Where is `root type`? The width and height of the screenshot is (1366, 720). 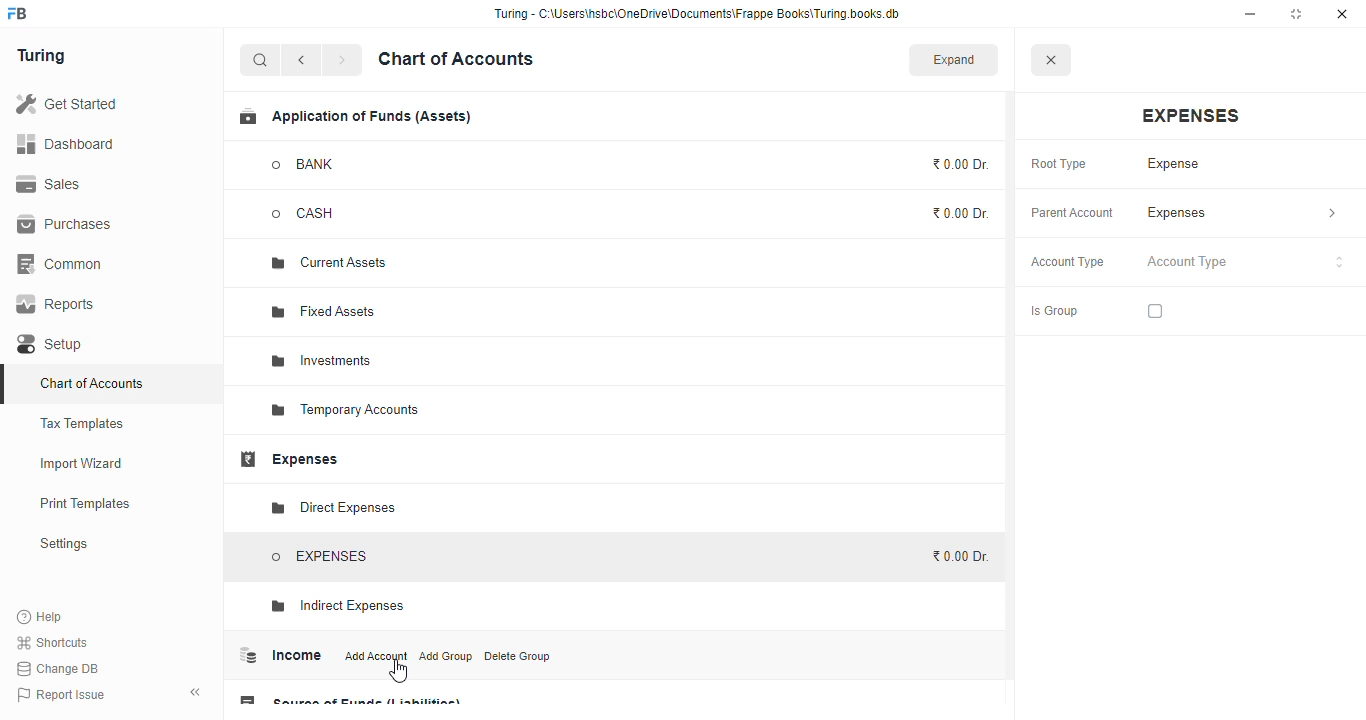 root type is located at coordinates (1059, 165).